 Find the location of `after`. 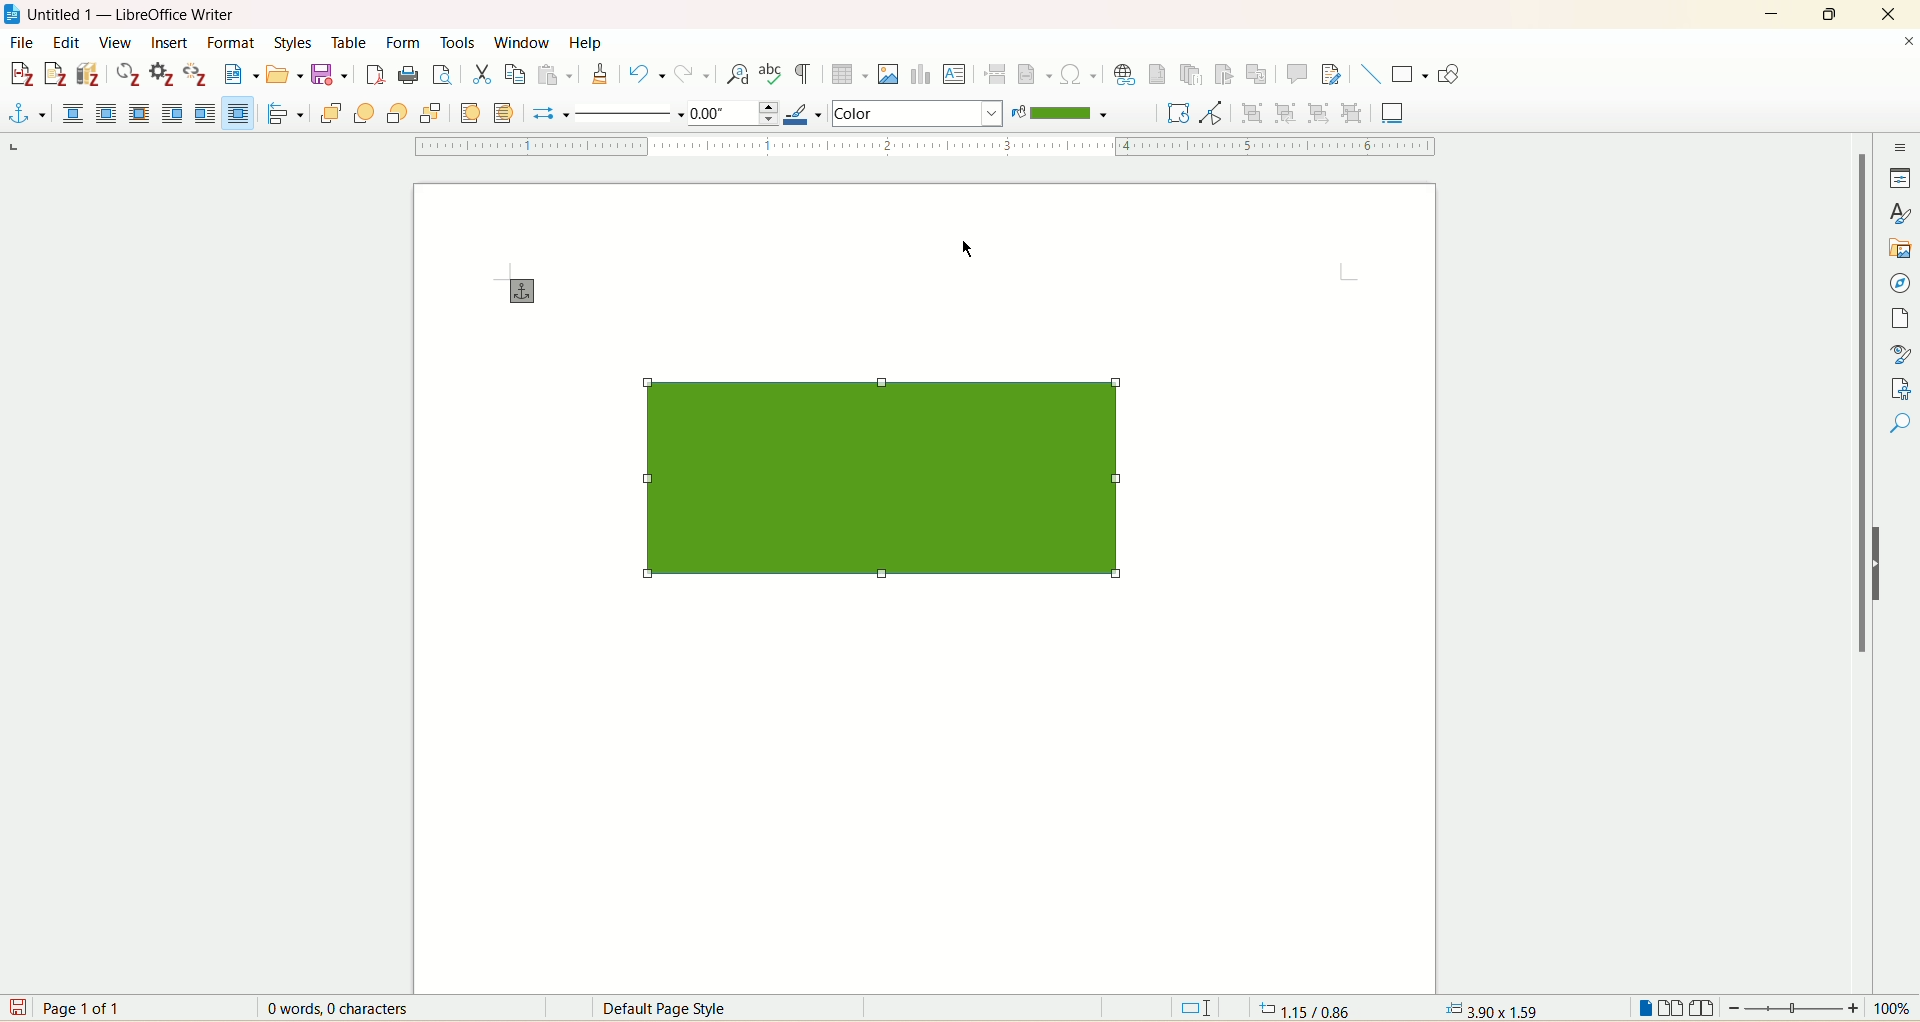

after is located at coordinates (206, 113).